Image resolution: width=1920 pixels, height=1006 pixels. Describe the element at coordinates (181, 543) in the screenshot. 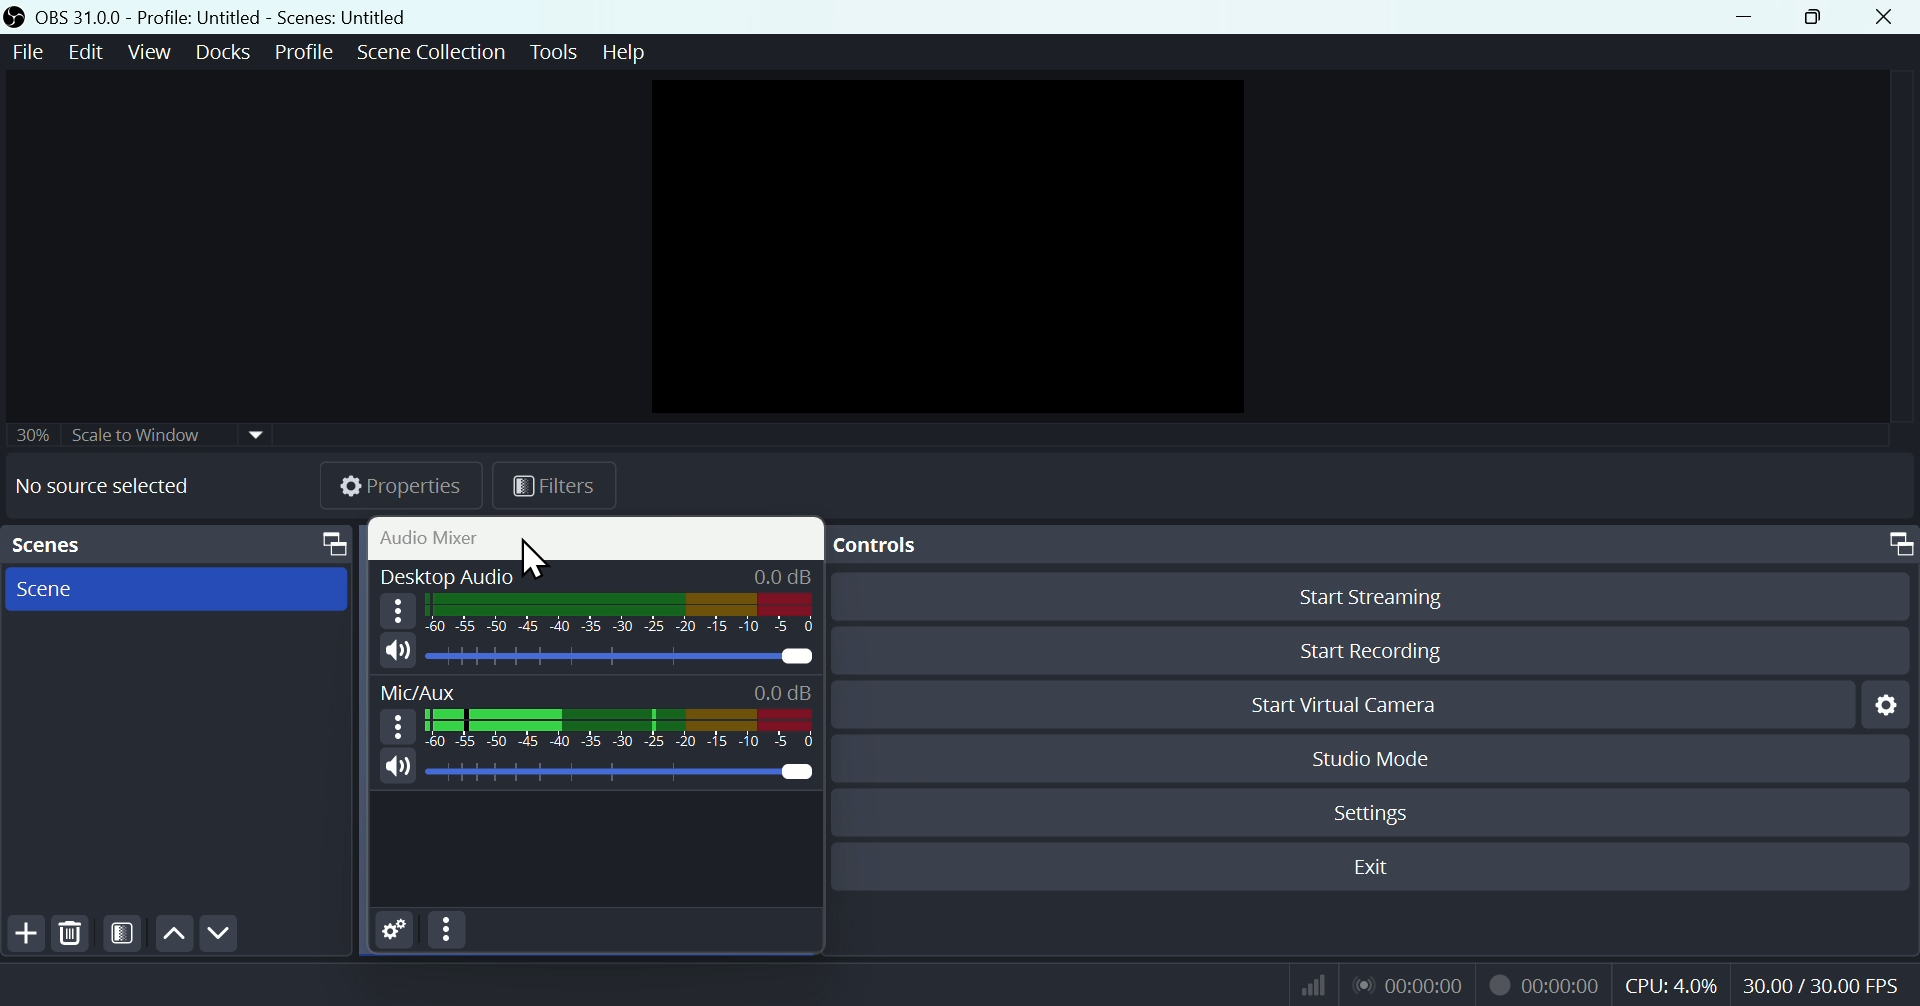

I see `Scenes` at that location.